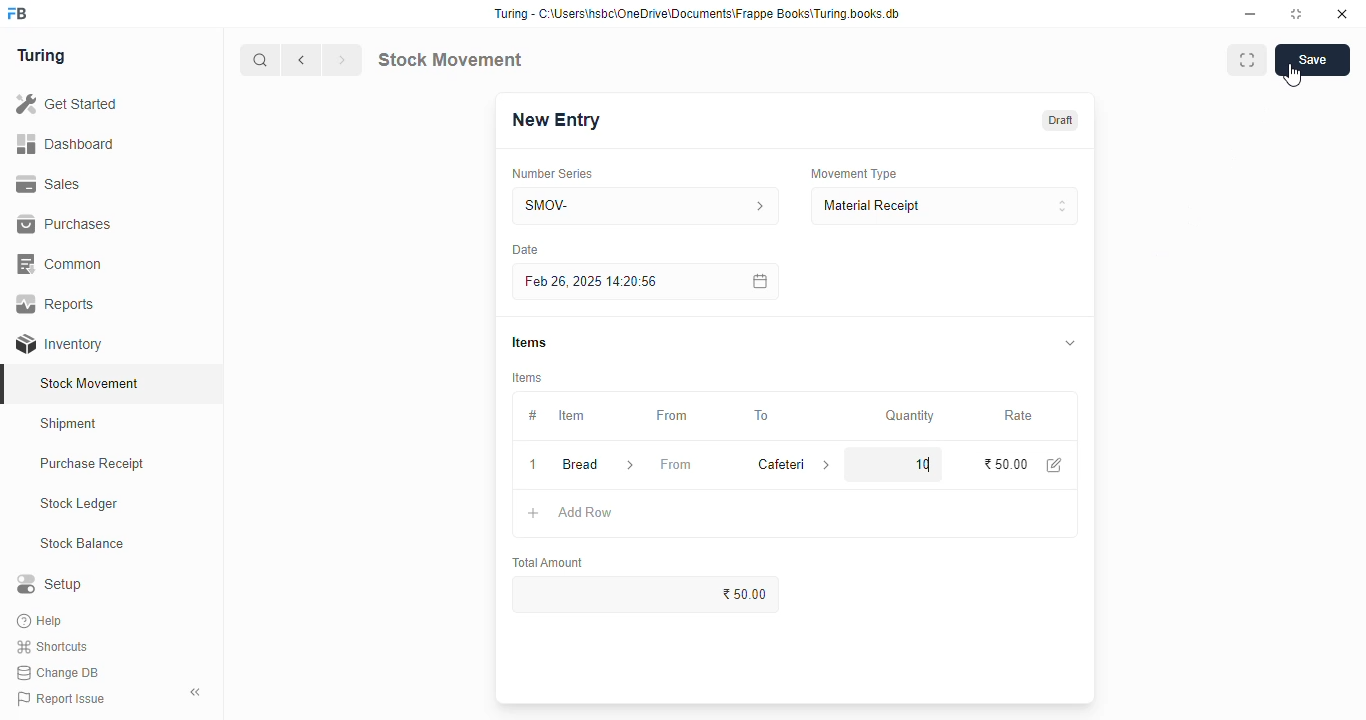 Image resolution: width=1366 pixels, height=720 pixels. Describe the element at coordinates (555, 120) in the screenshot. I see `new entry` at that location.